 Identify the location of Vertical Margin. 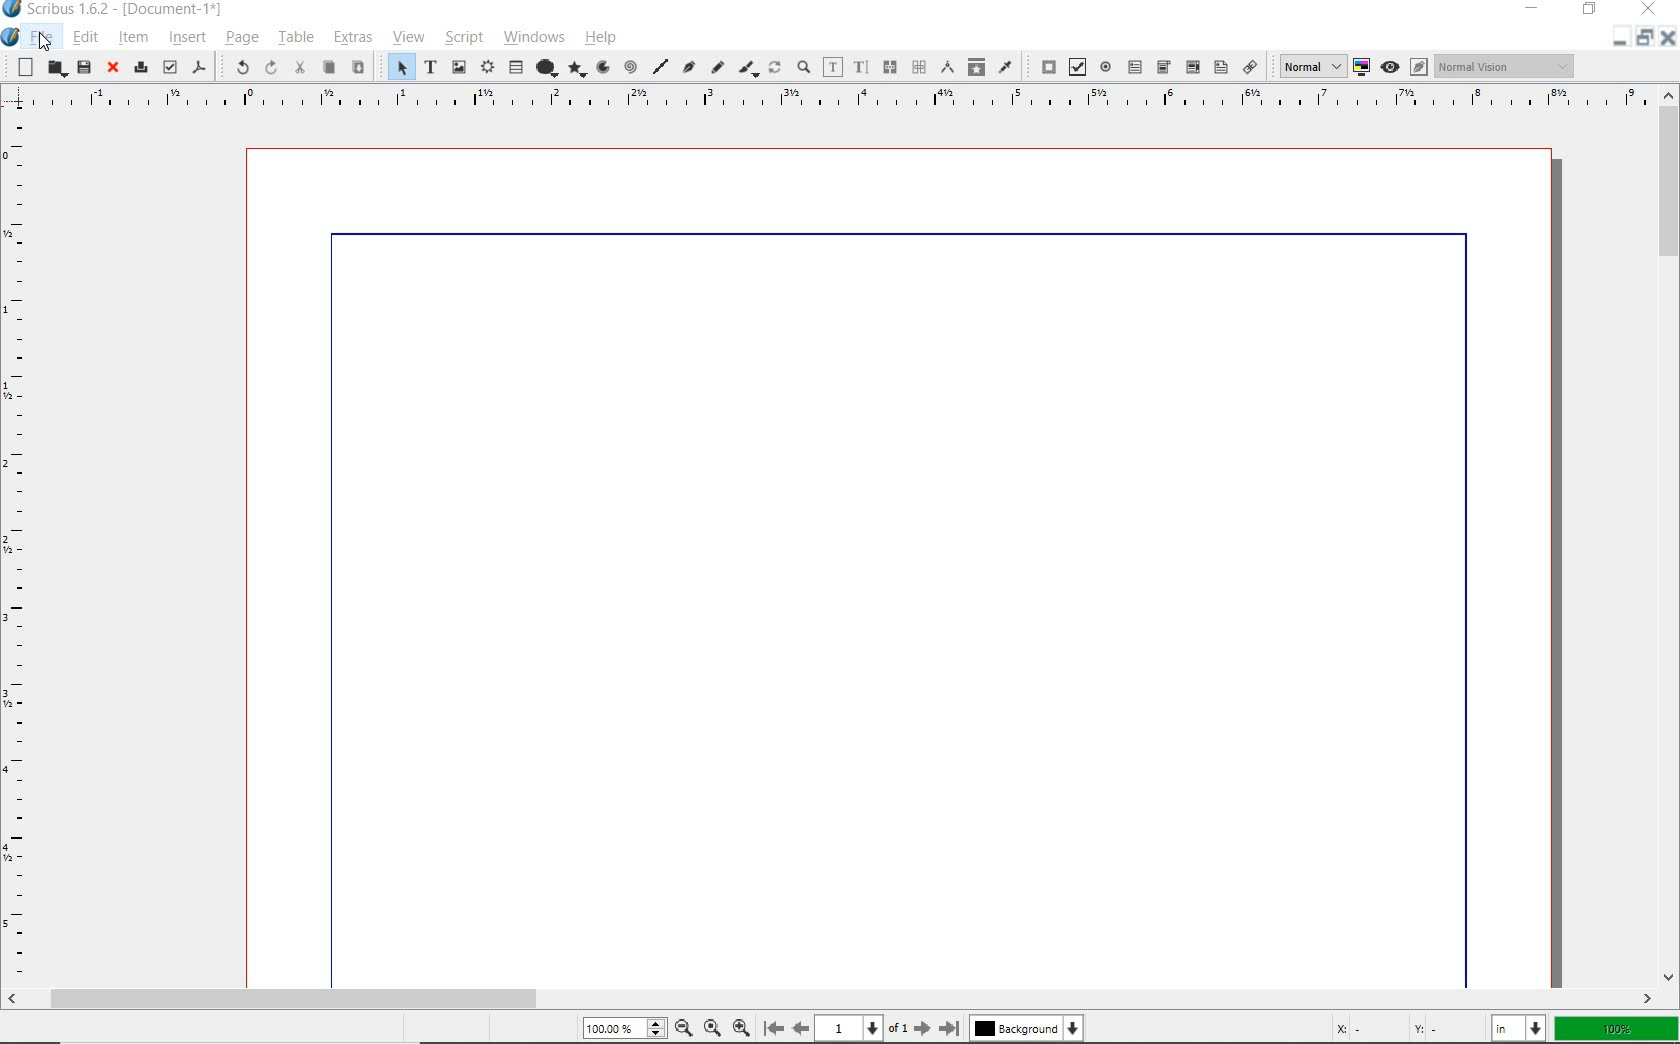
(17, 551).